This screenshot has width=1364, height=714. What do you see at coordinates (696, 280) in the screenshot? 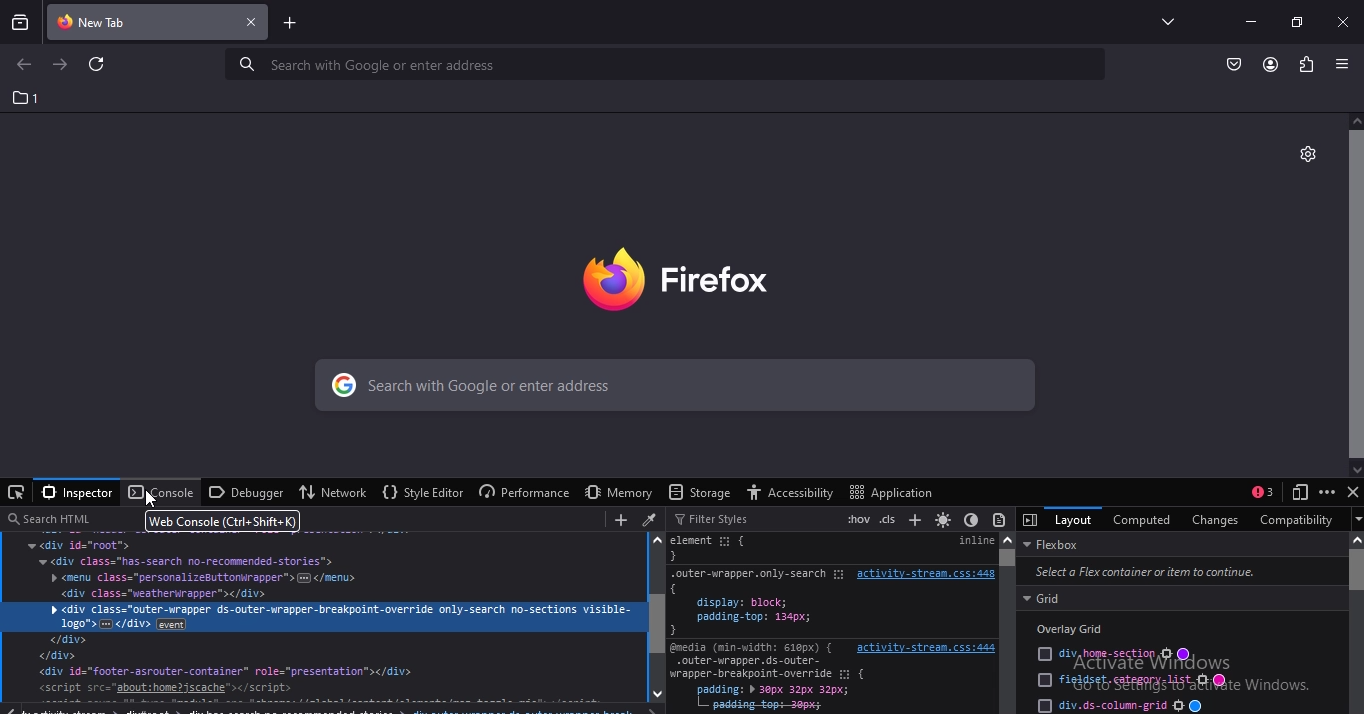
I see `image` at bounding box center [696, 280].